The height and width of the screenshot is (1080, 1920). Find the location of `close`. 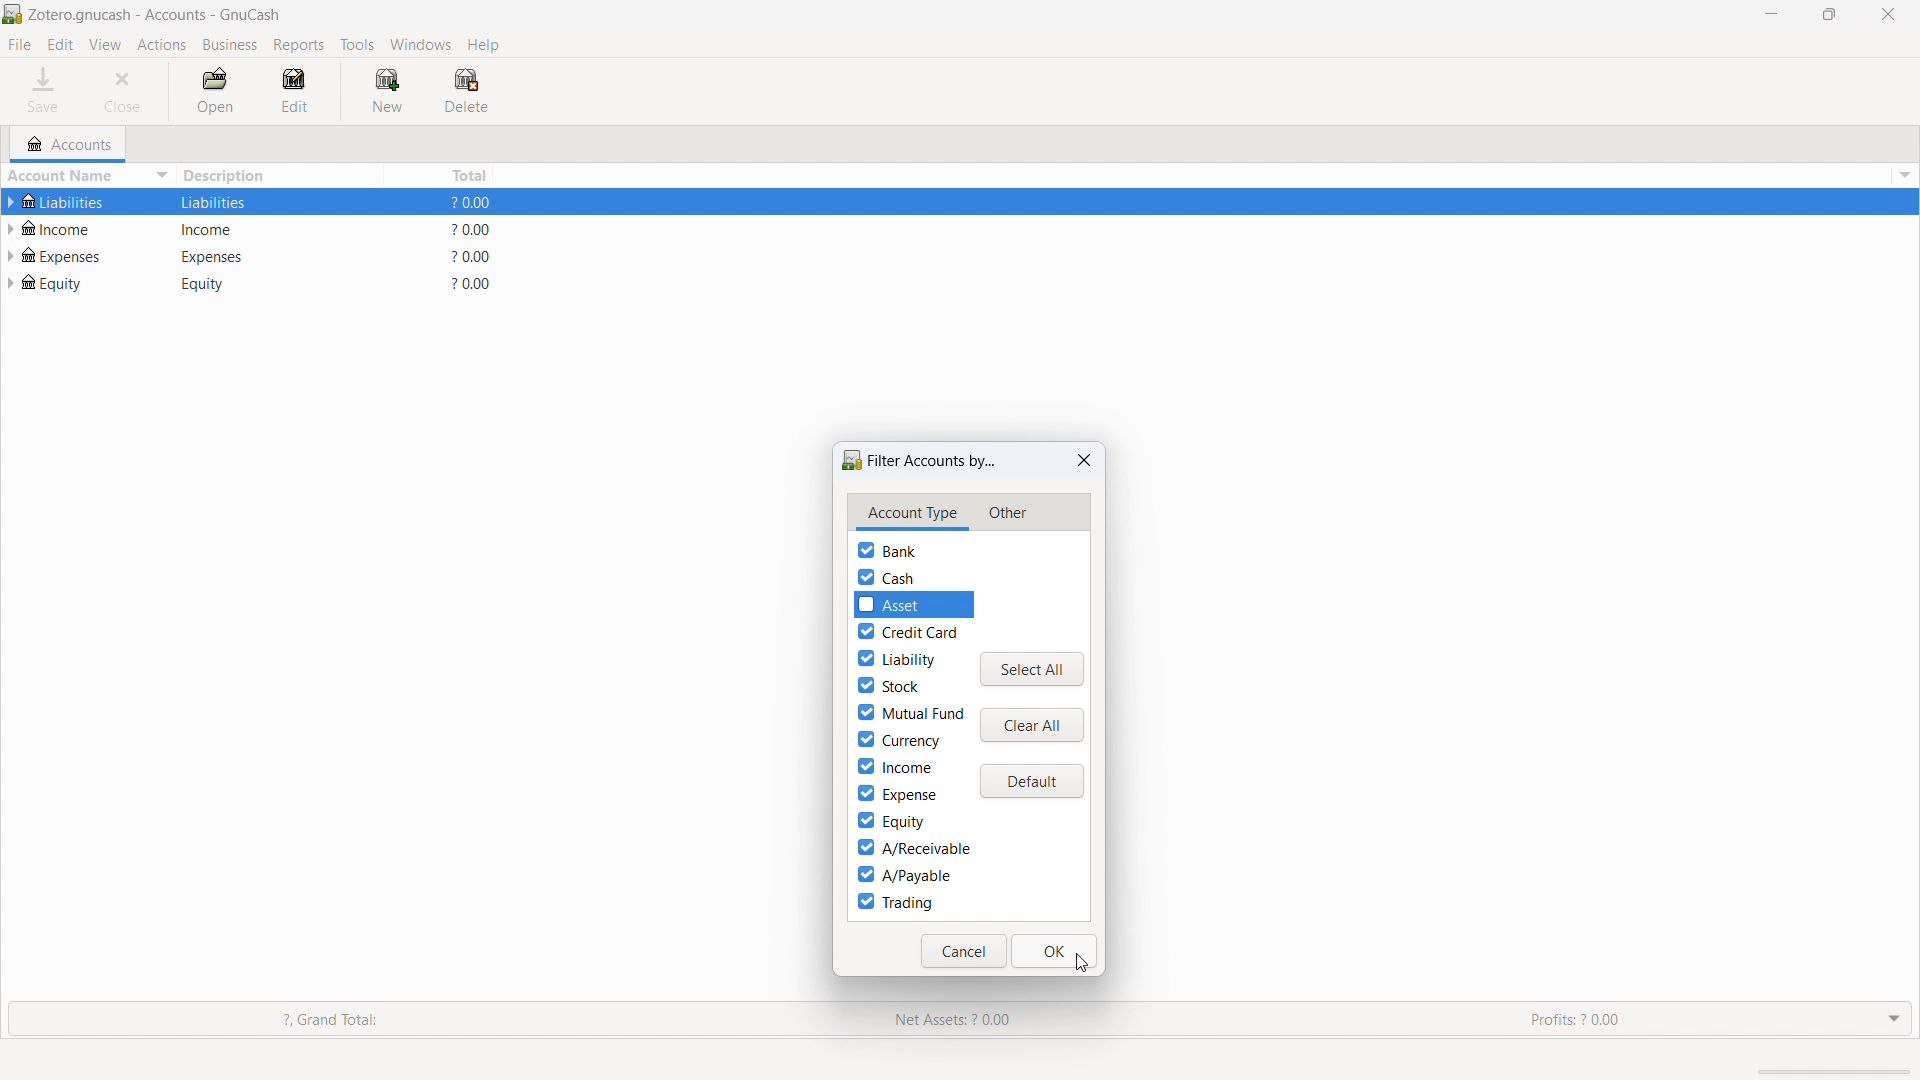

close is located at coordinates (1085, 460).